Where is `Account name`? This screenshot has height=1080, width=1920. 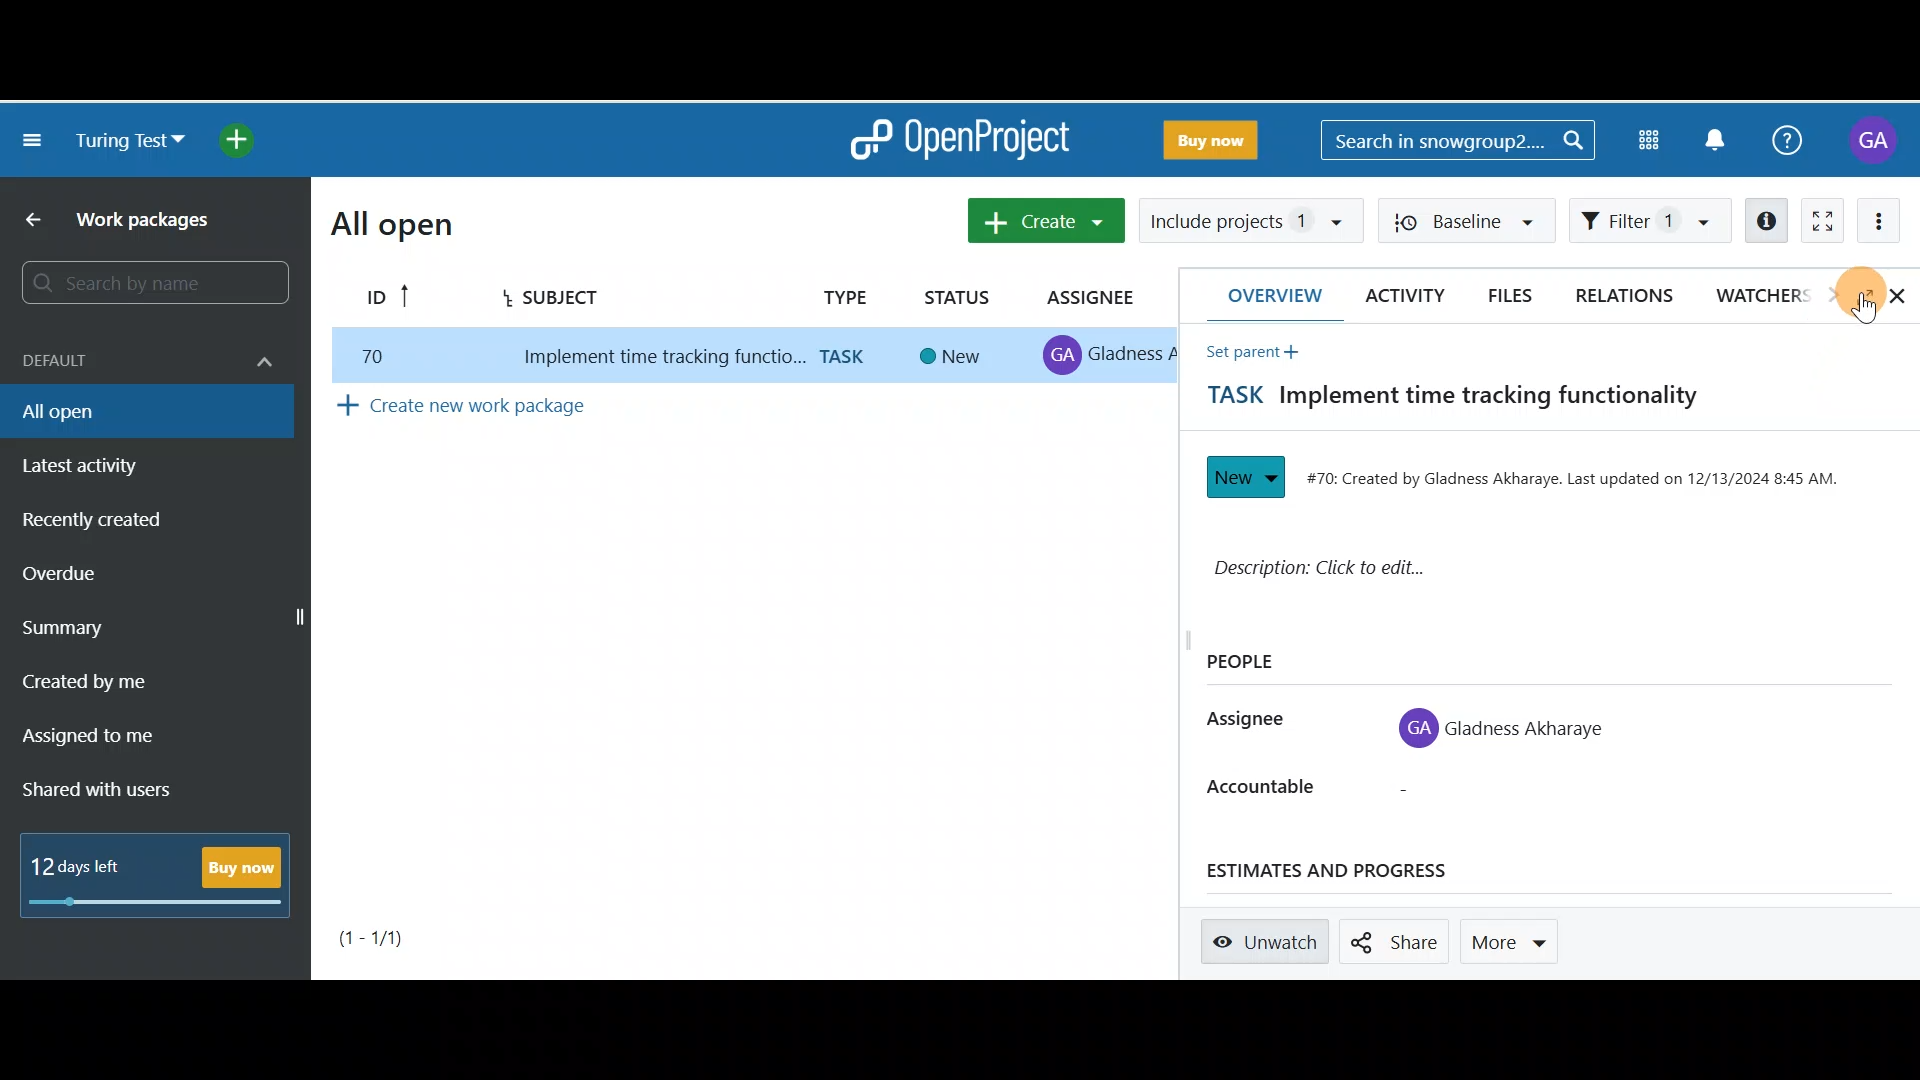
Account name is located at coordinates (1877, 141).